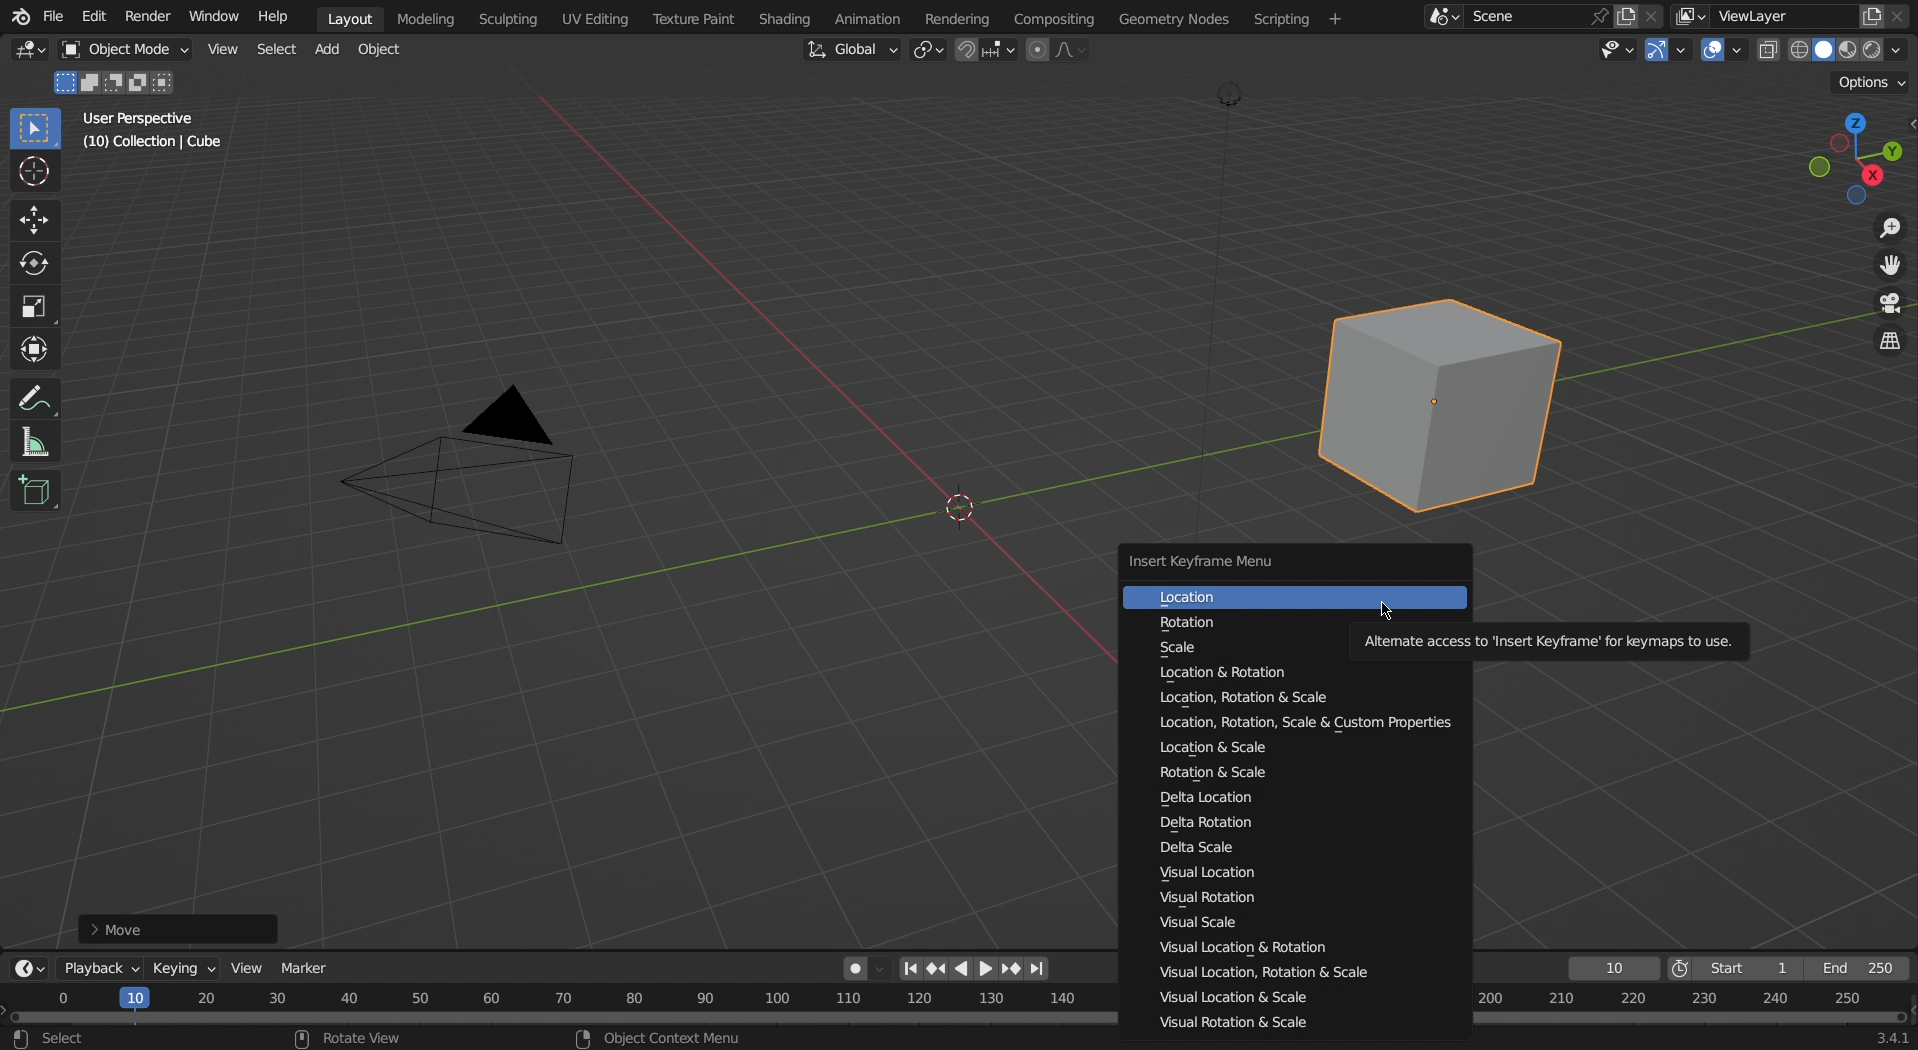 The height and width of the screenshot is (1050, 1918). Describe the element at coordinates (964, 18) in the screenshot. I see `Rendering` at that location.